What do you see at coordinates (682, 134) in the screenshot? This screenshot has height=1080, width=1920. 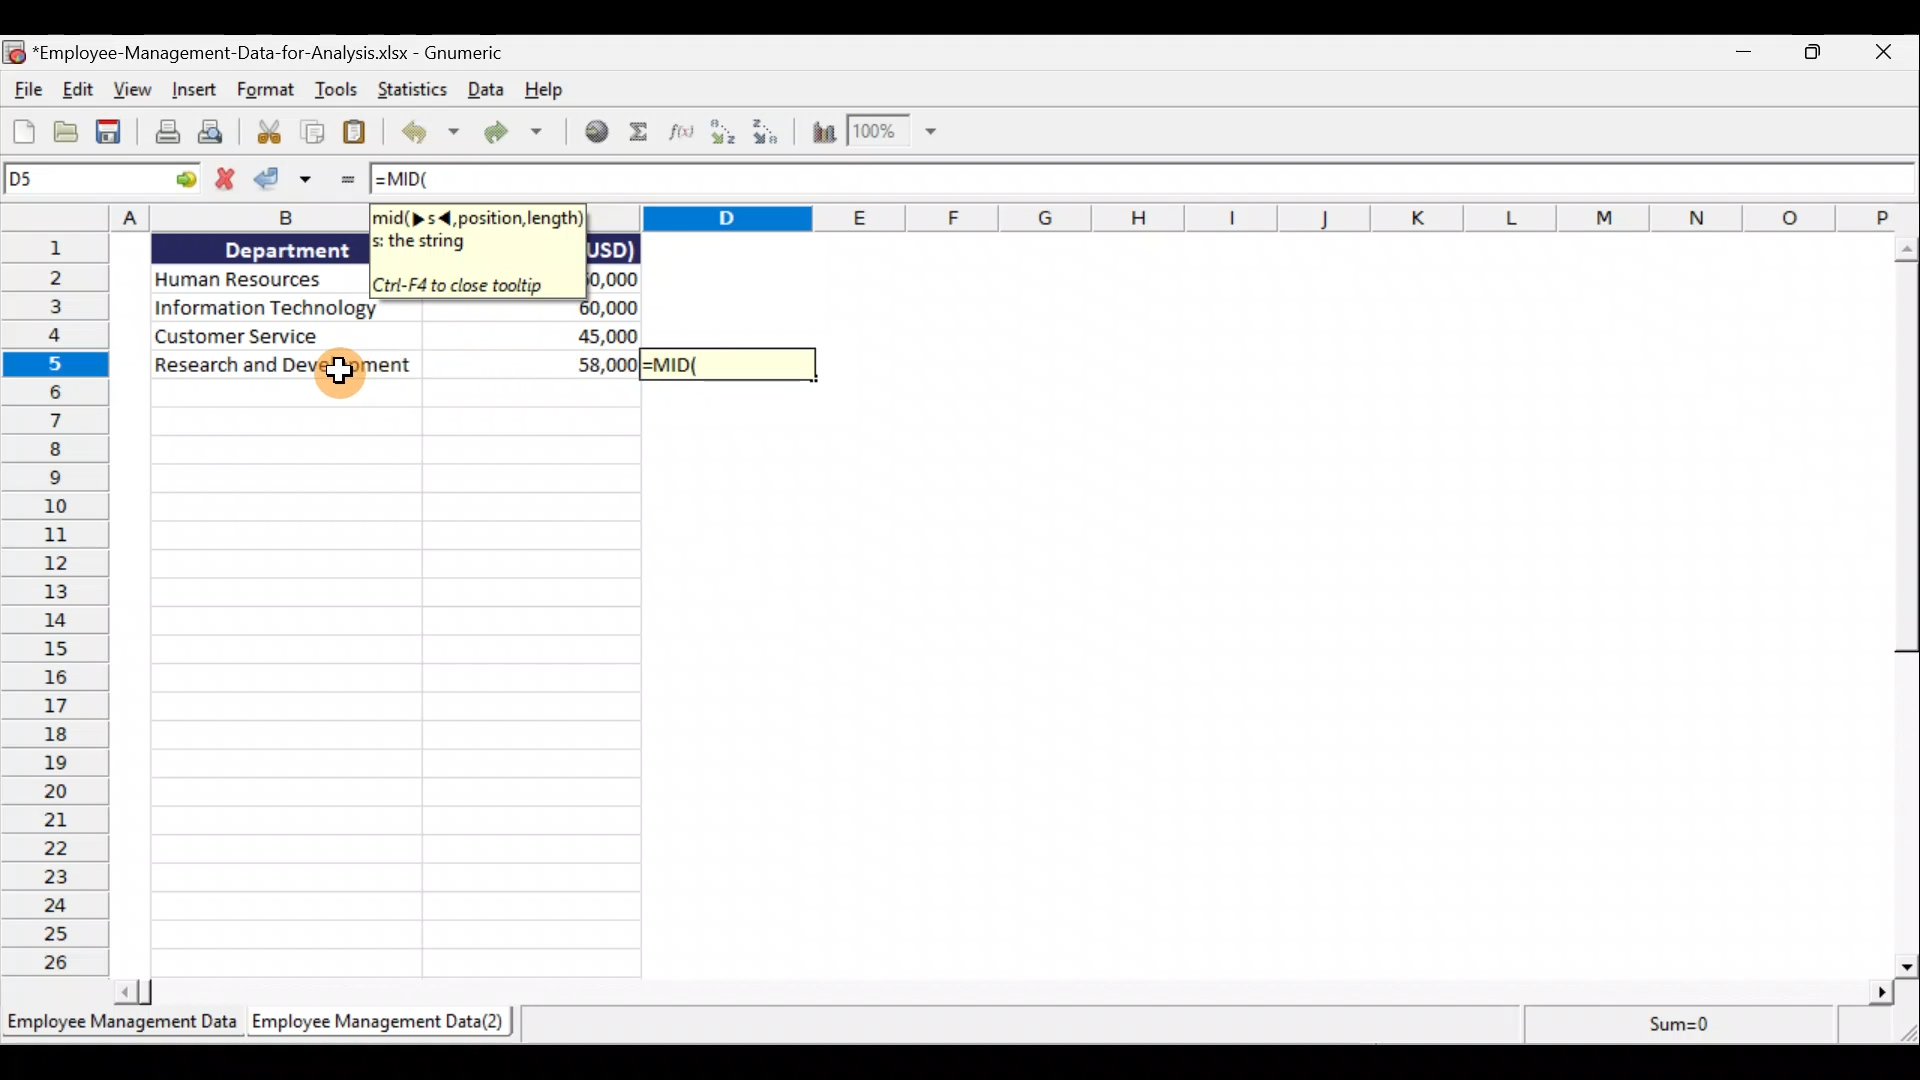 I see `Edit a function in the current cell` at bounding box center [682, 134].